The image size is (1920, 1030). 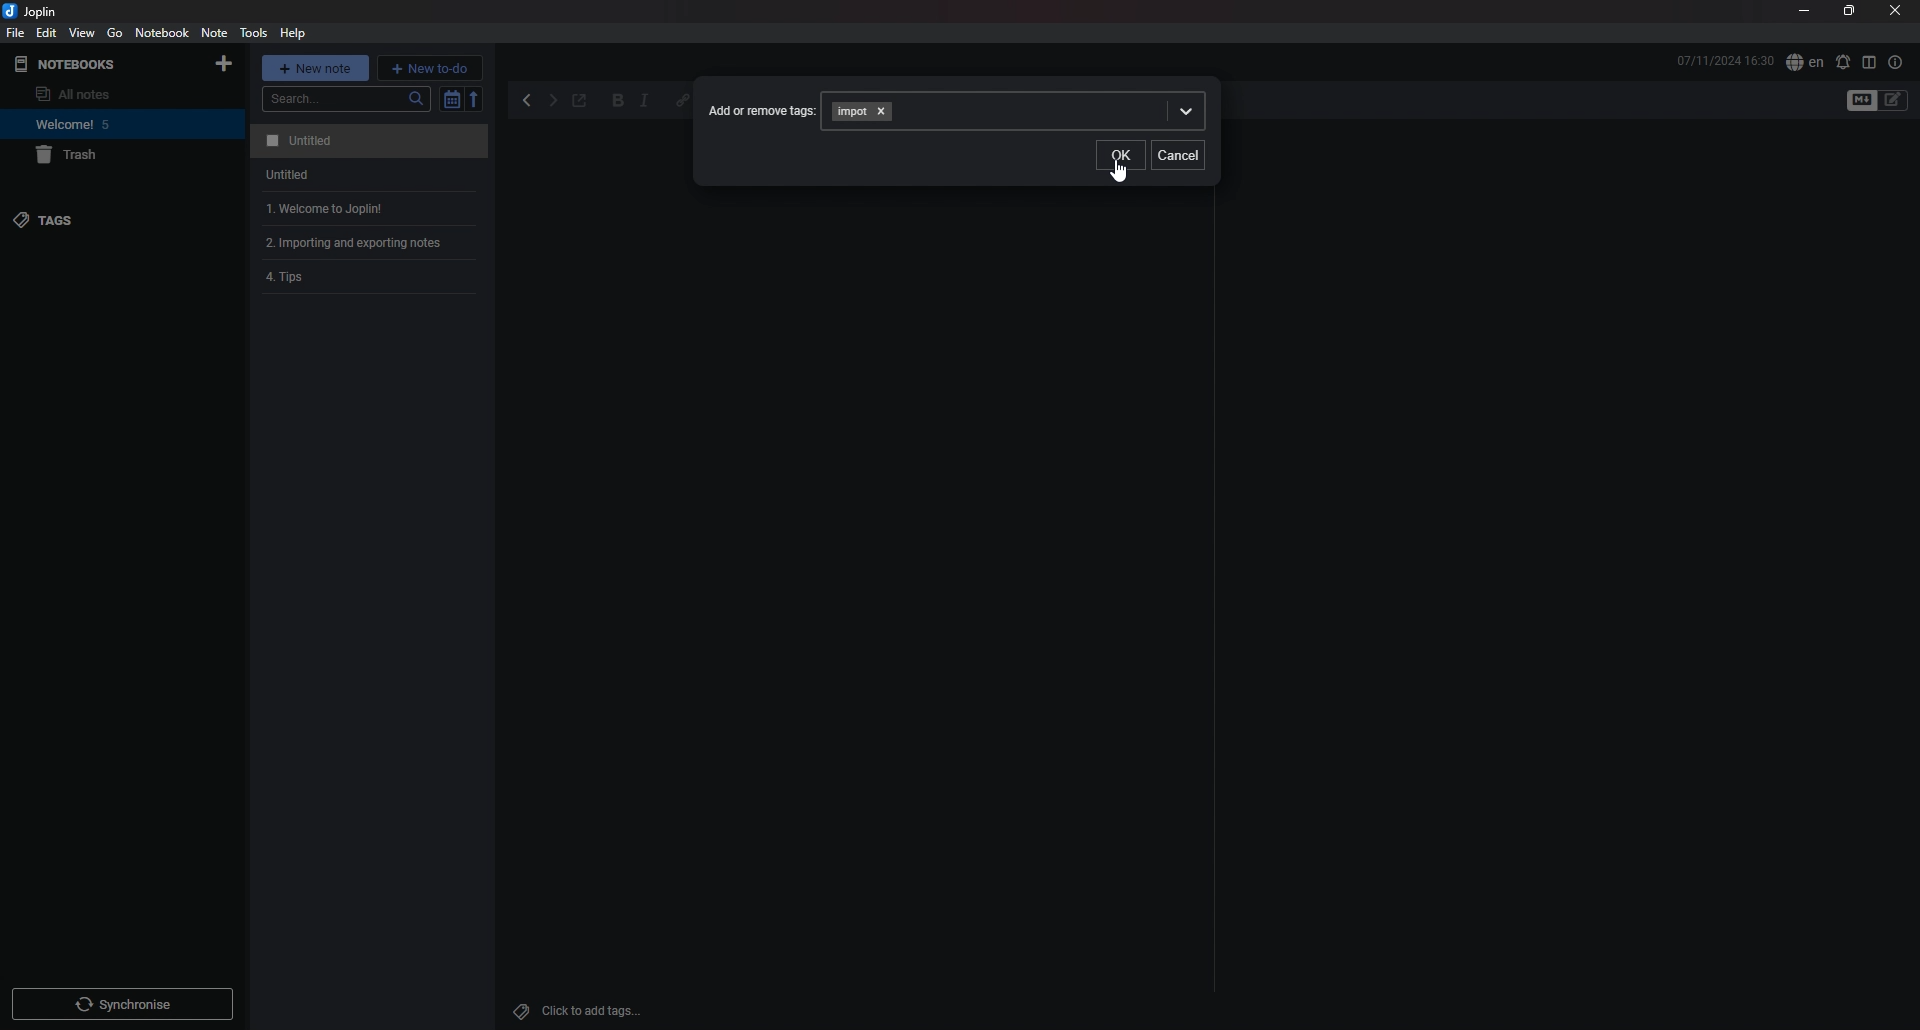 What do you see at coordinates (293, 33) in the screenshot?
I see `HELP` at bounding box center [293, 33].